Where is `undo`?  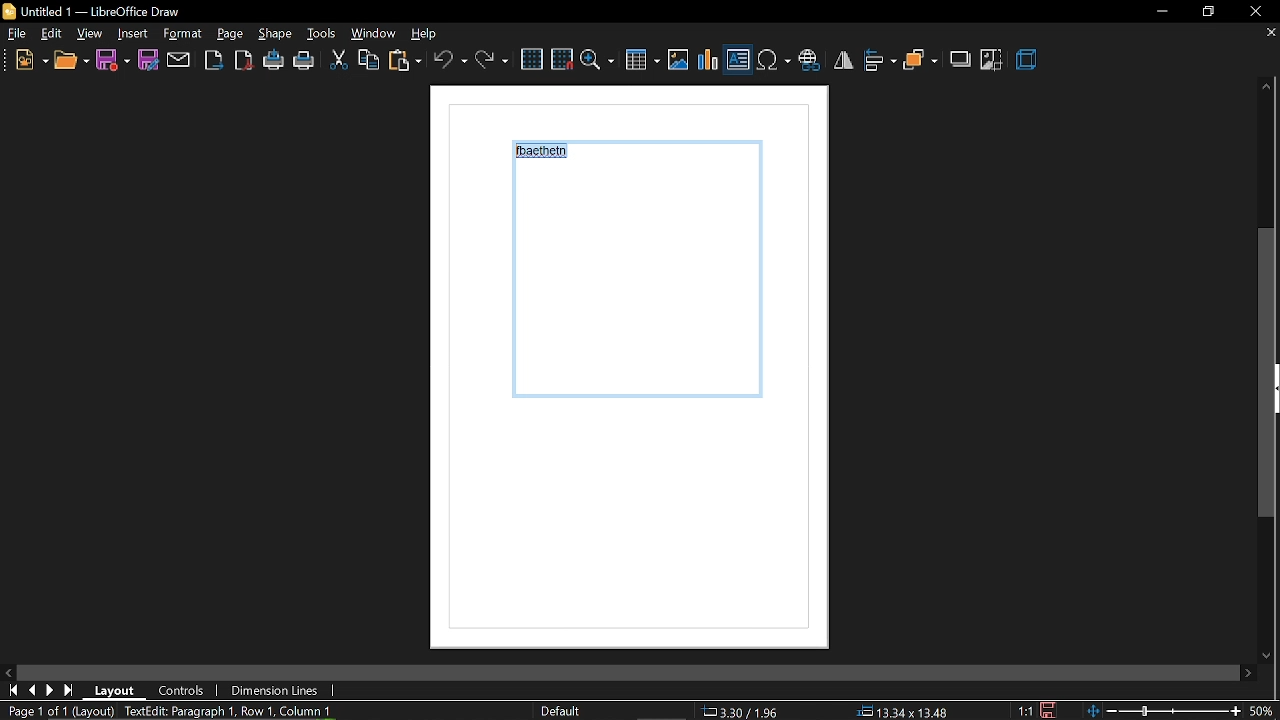
undo is located at coordinates (449, 60).